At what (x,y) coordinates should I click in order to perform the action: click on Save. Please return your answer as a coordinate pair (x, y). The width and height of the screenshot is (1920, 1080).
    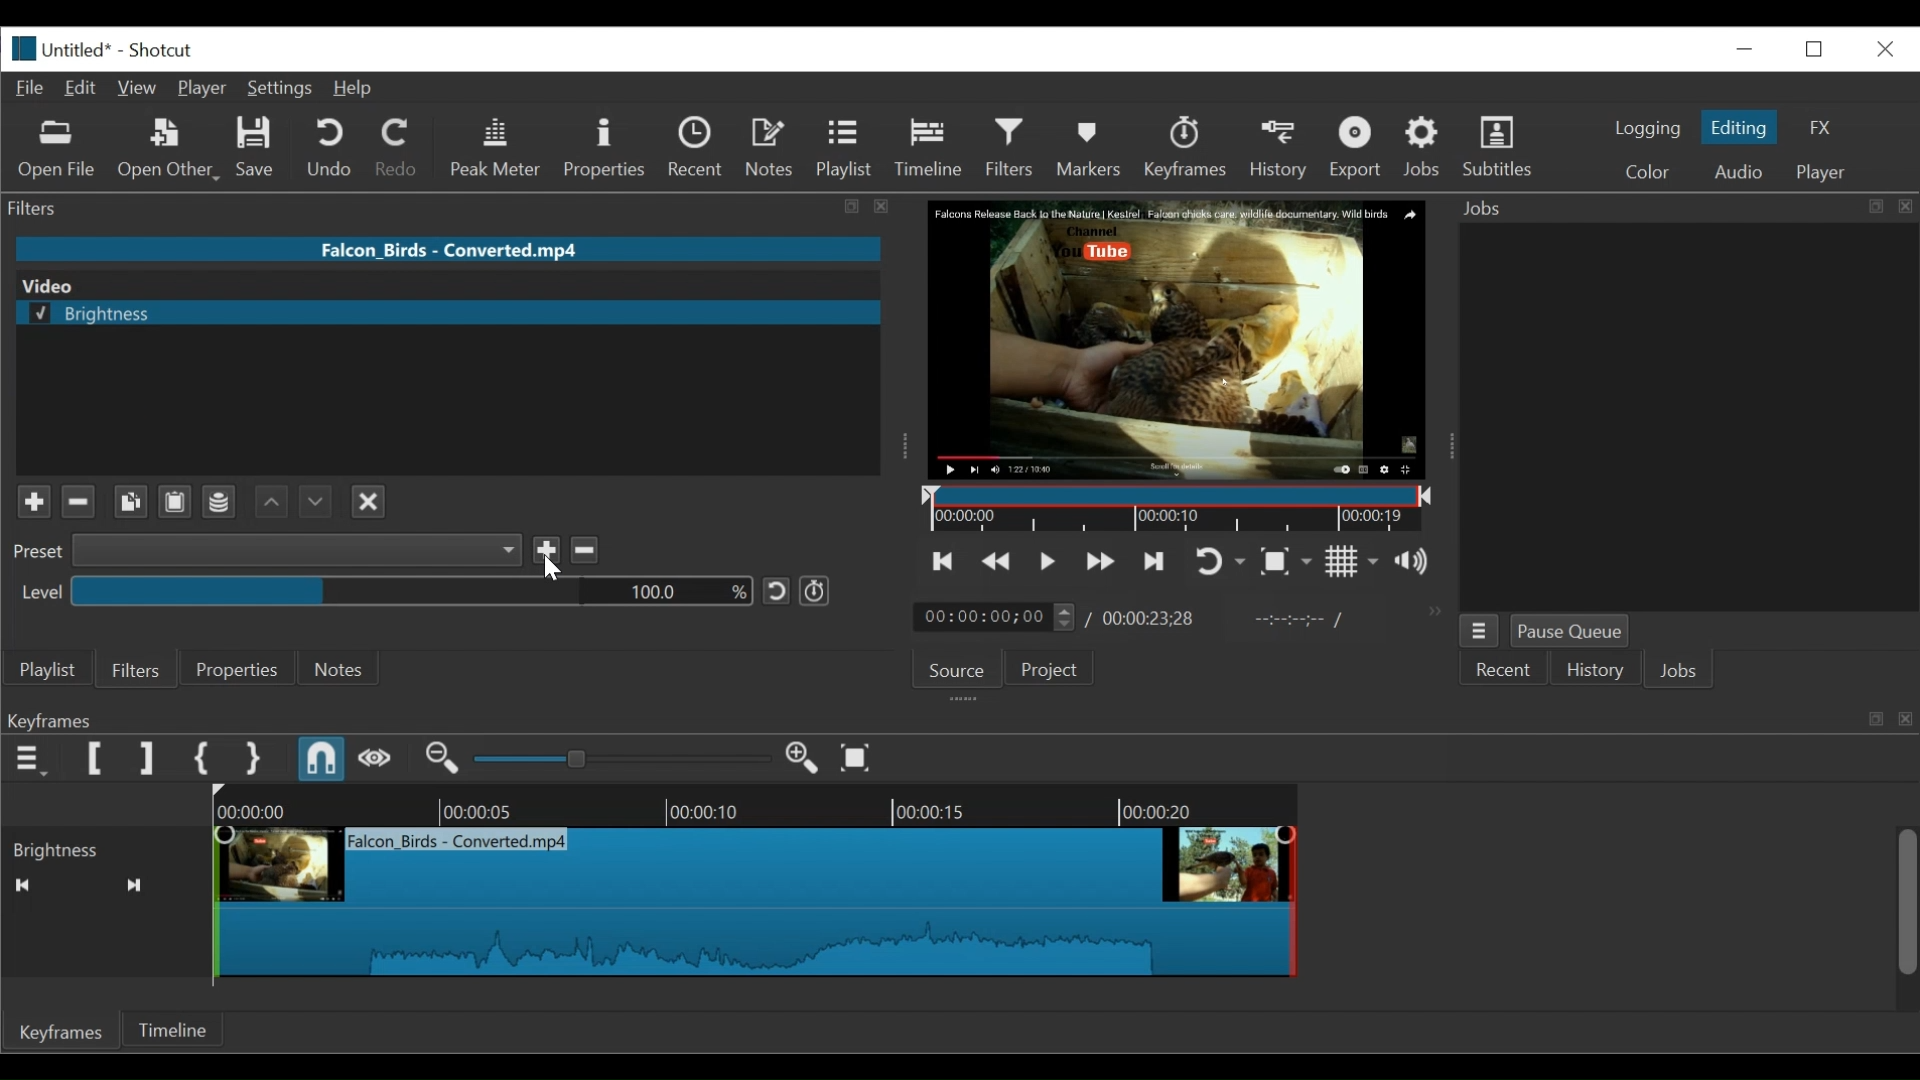
    Looking at the image, I should click on (255, 148).